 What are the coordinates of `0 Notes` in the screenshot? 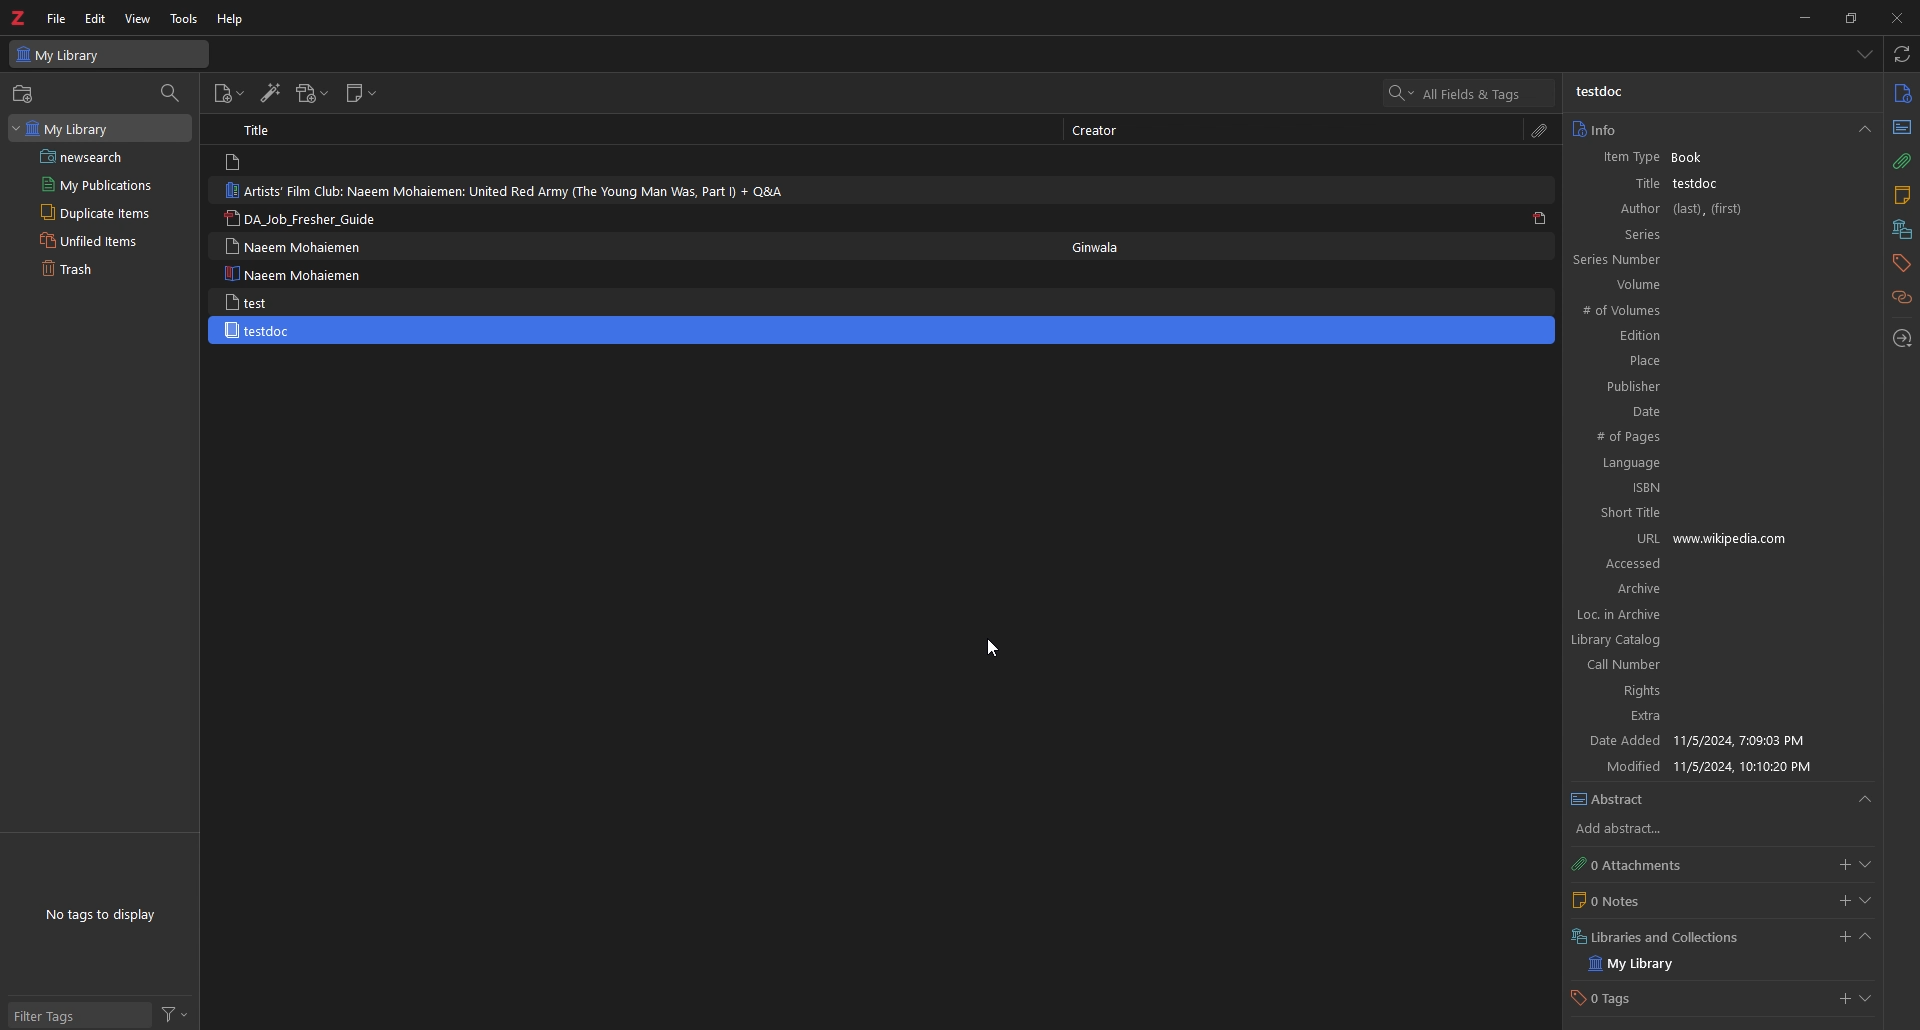 It's located at (1624, 901).